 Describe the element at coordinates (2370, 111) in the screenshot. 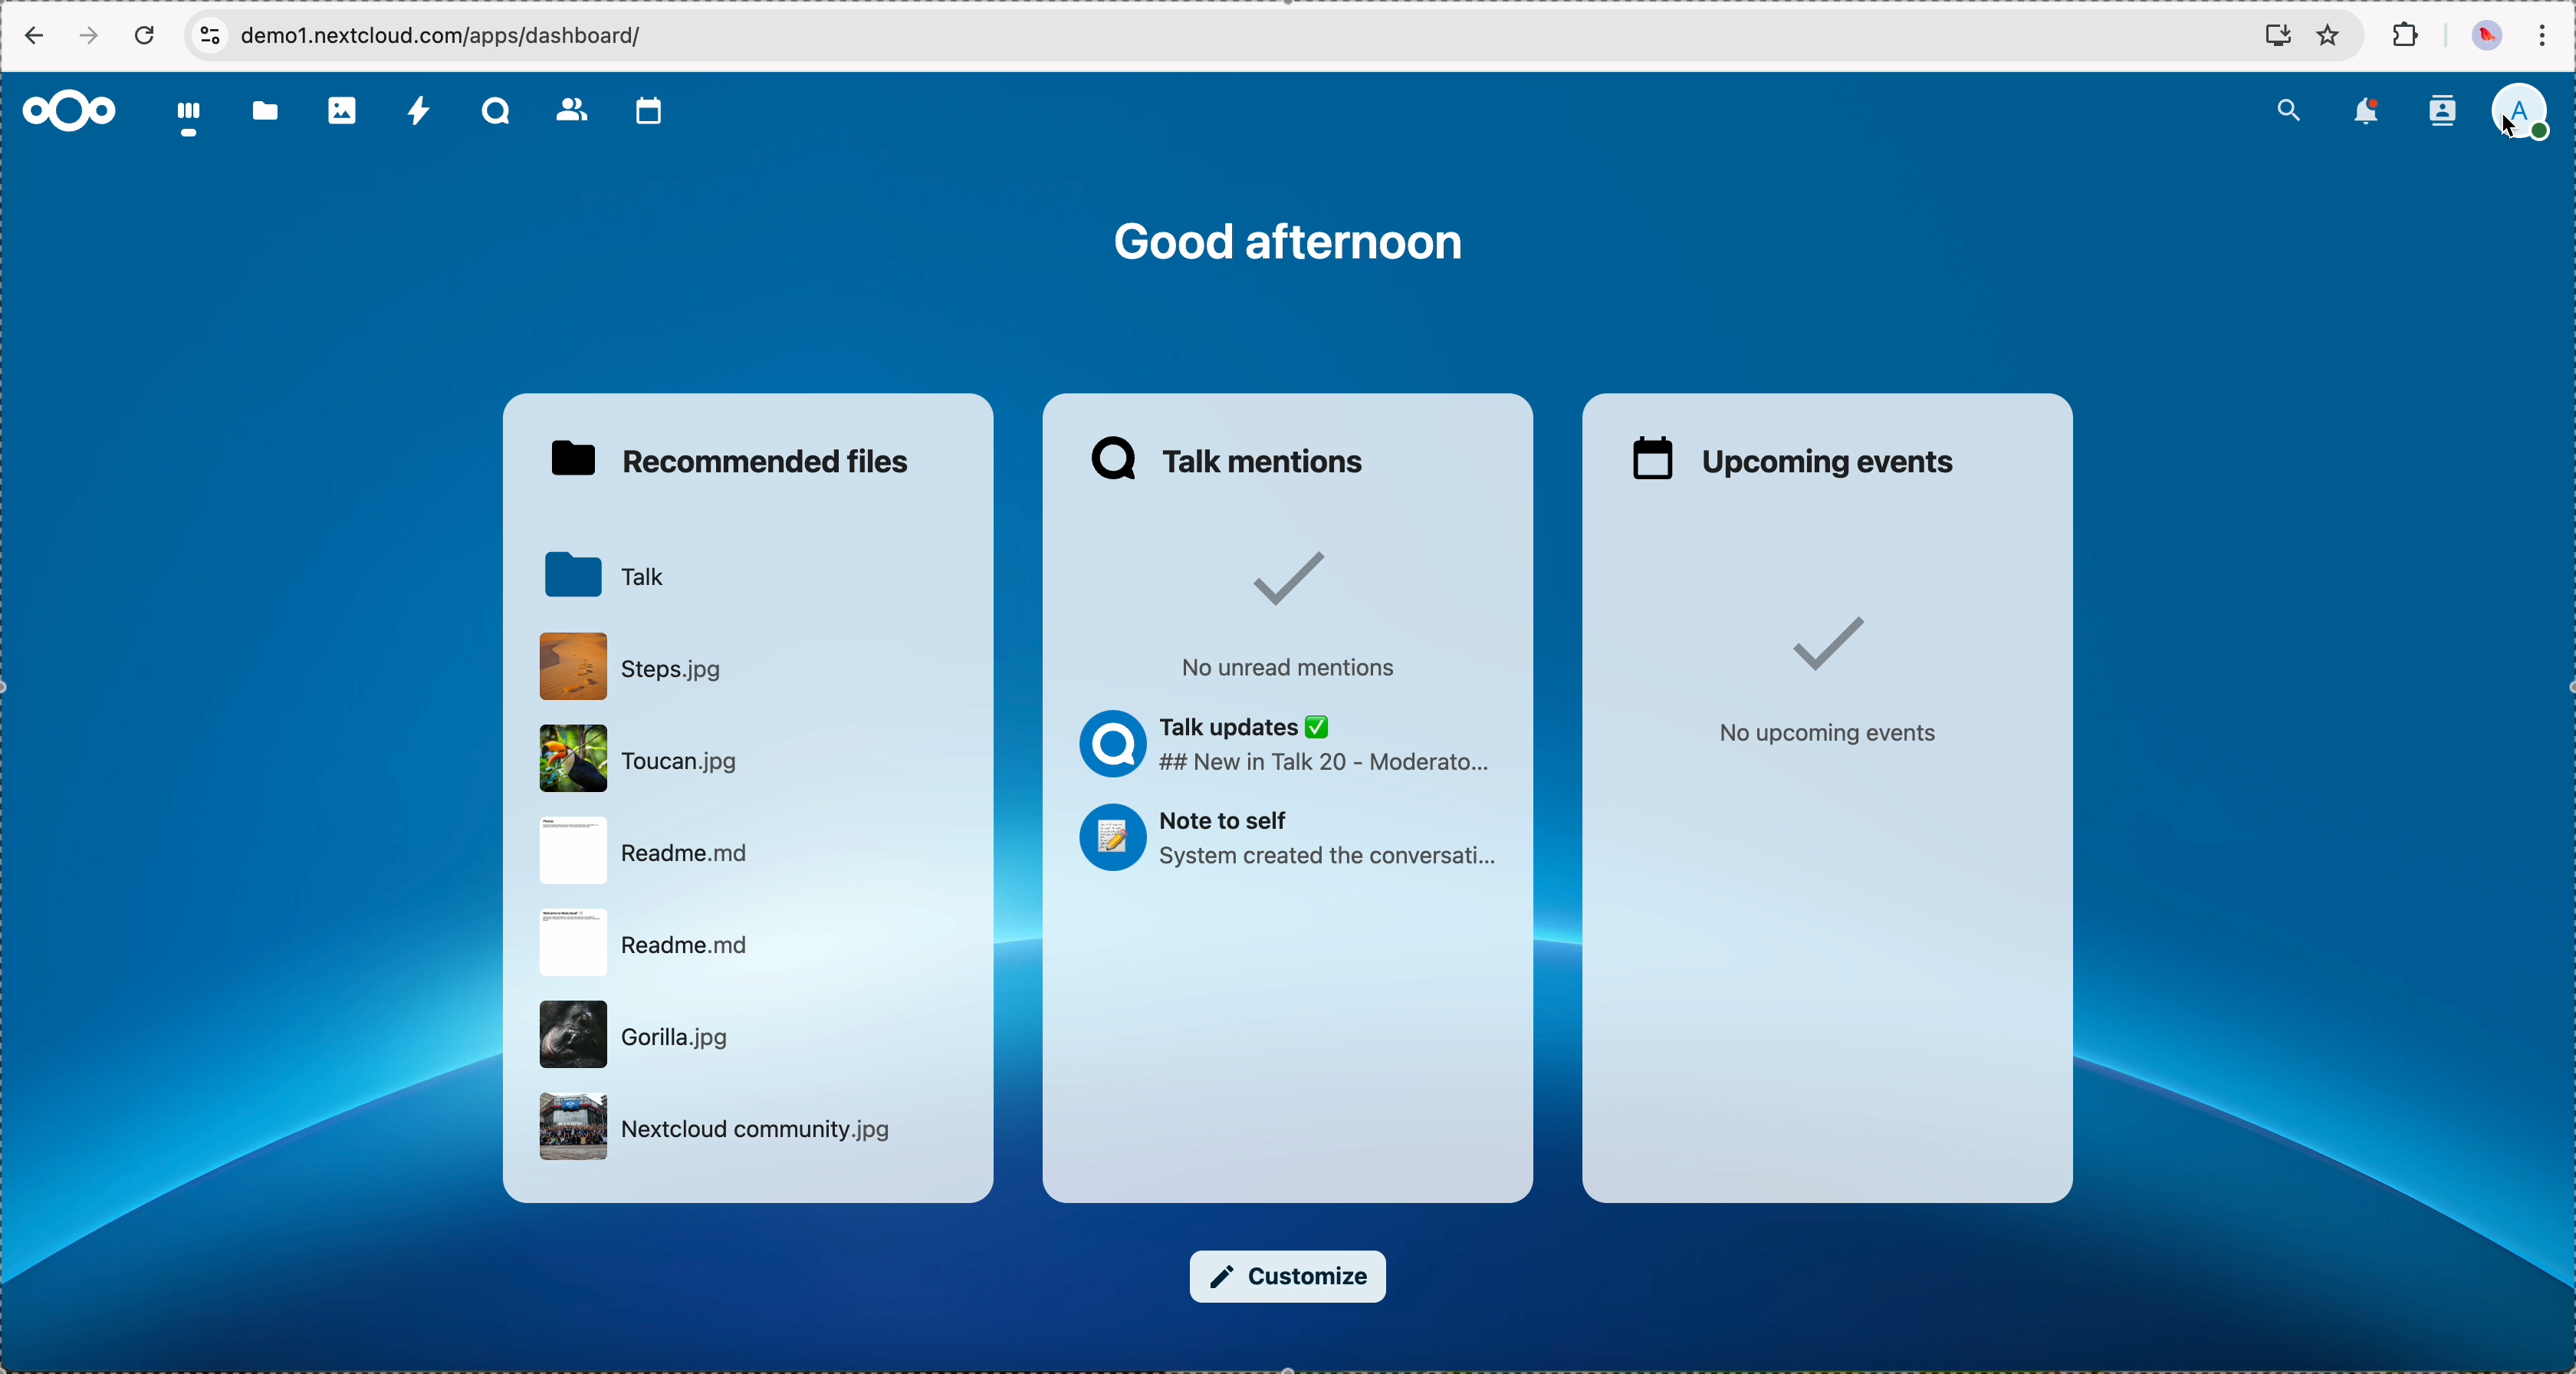

I see `notifications` at that location.